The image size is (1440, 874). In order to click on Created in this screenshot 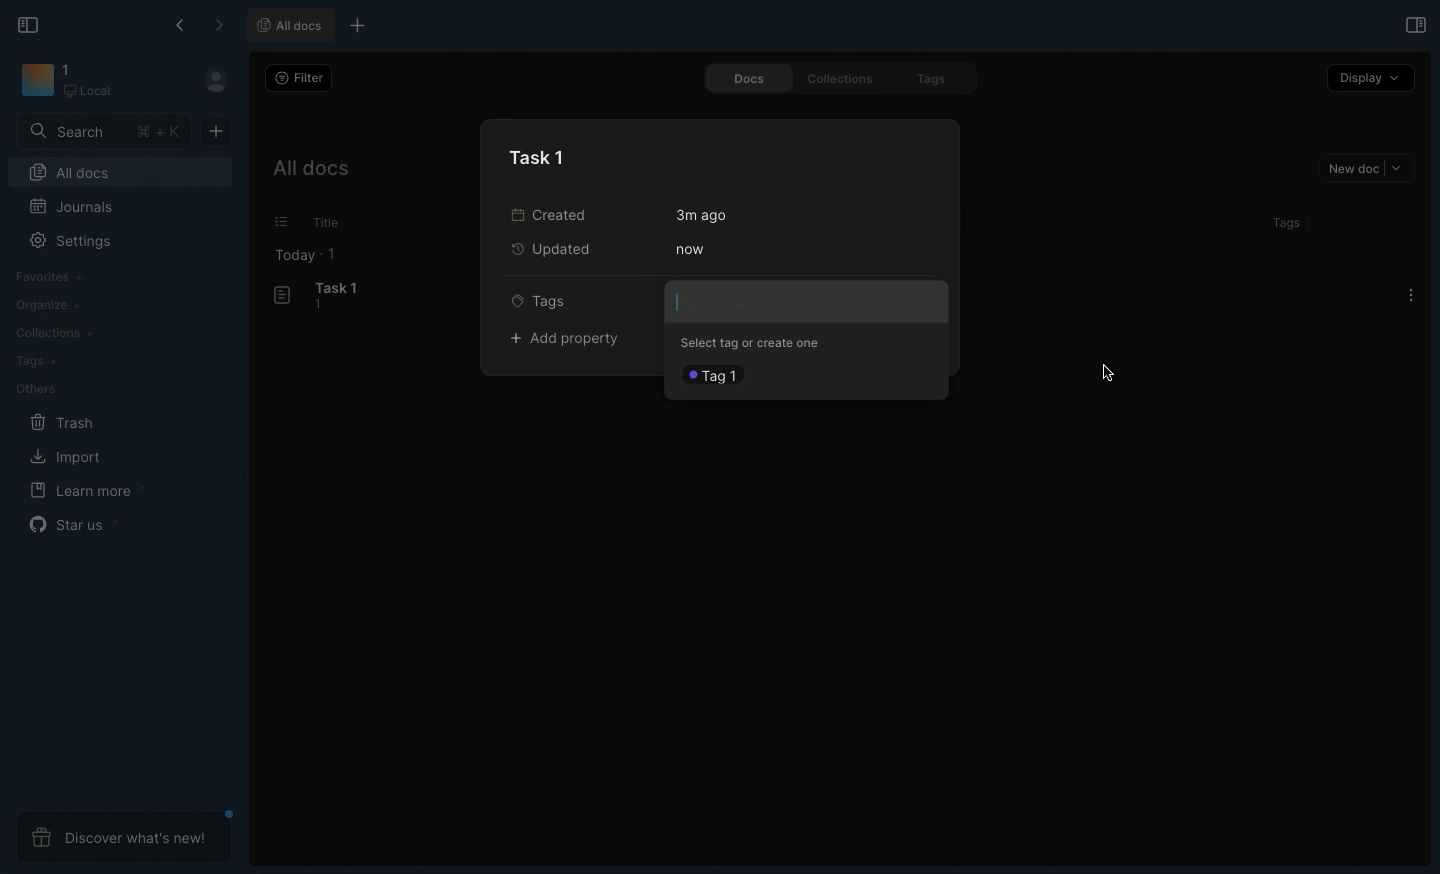, I will do `click(562, 213)`.